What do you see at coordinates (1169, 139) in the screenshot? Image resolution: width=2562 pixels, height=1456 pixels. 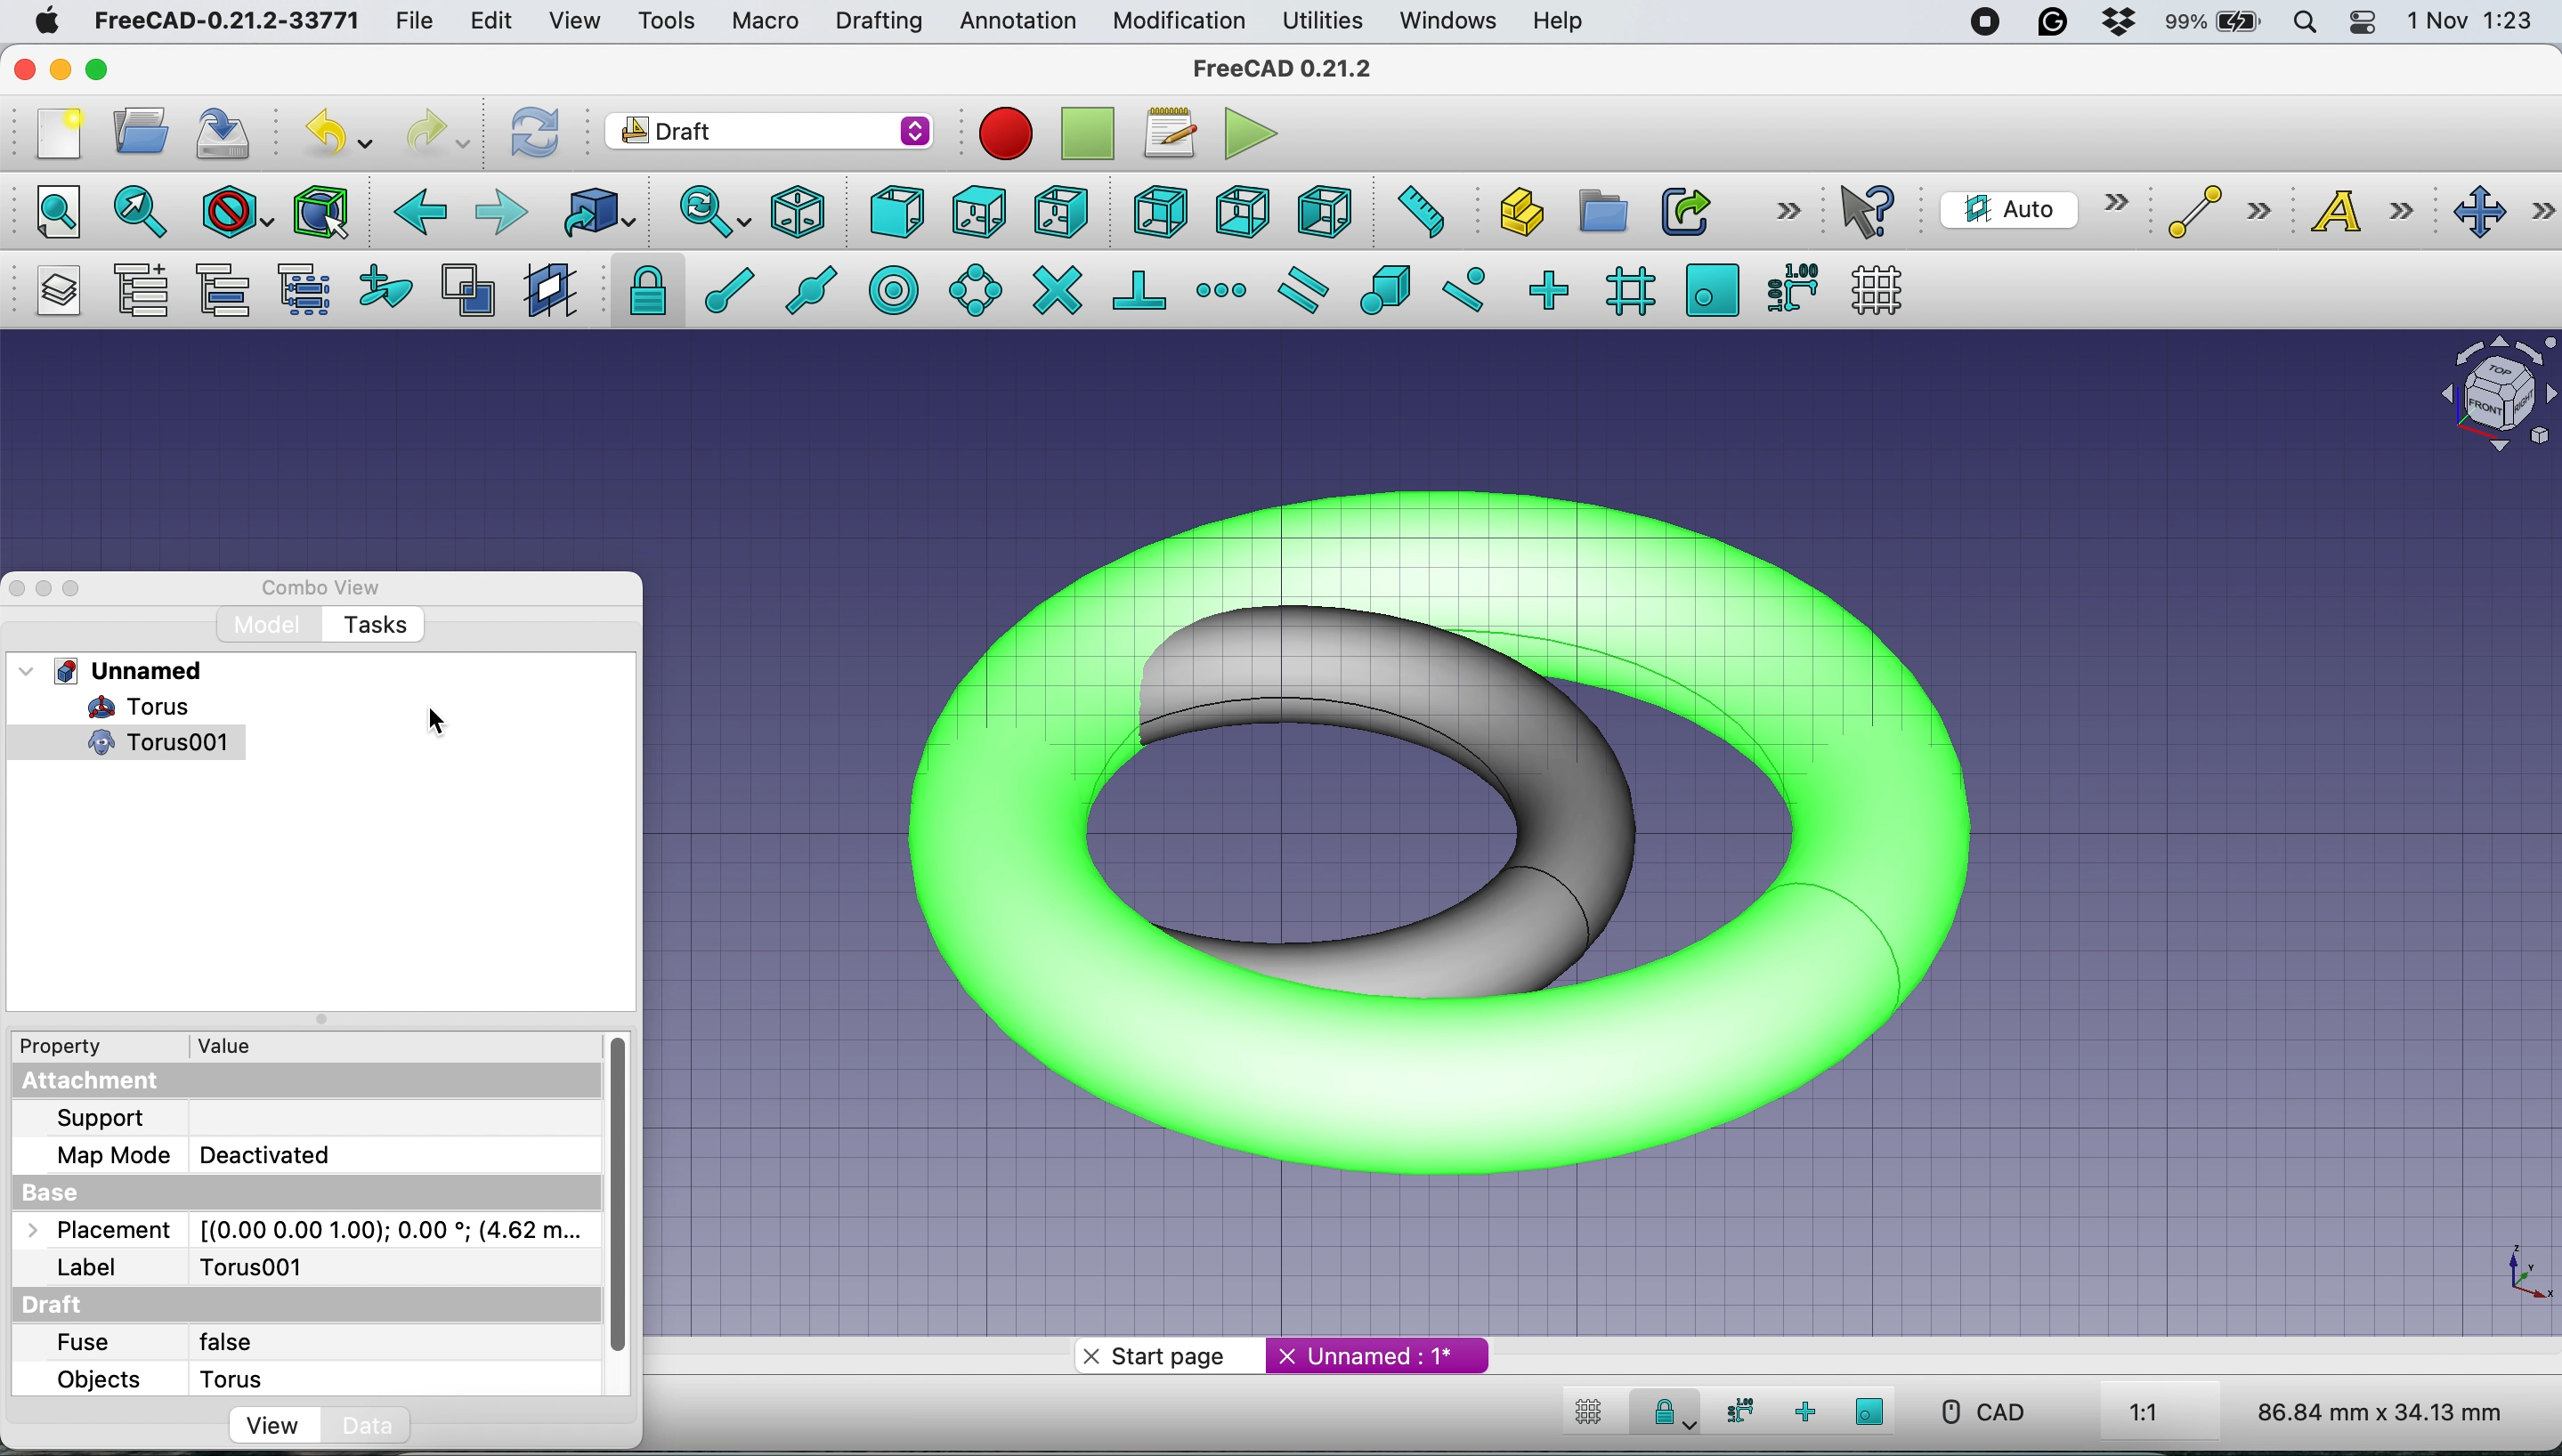 I see `macros` at bounding box center [1169, 139].